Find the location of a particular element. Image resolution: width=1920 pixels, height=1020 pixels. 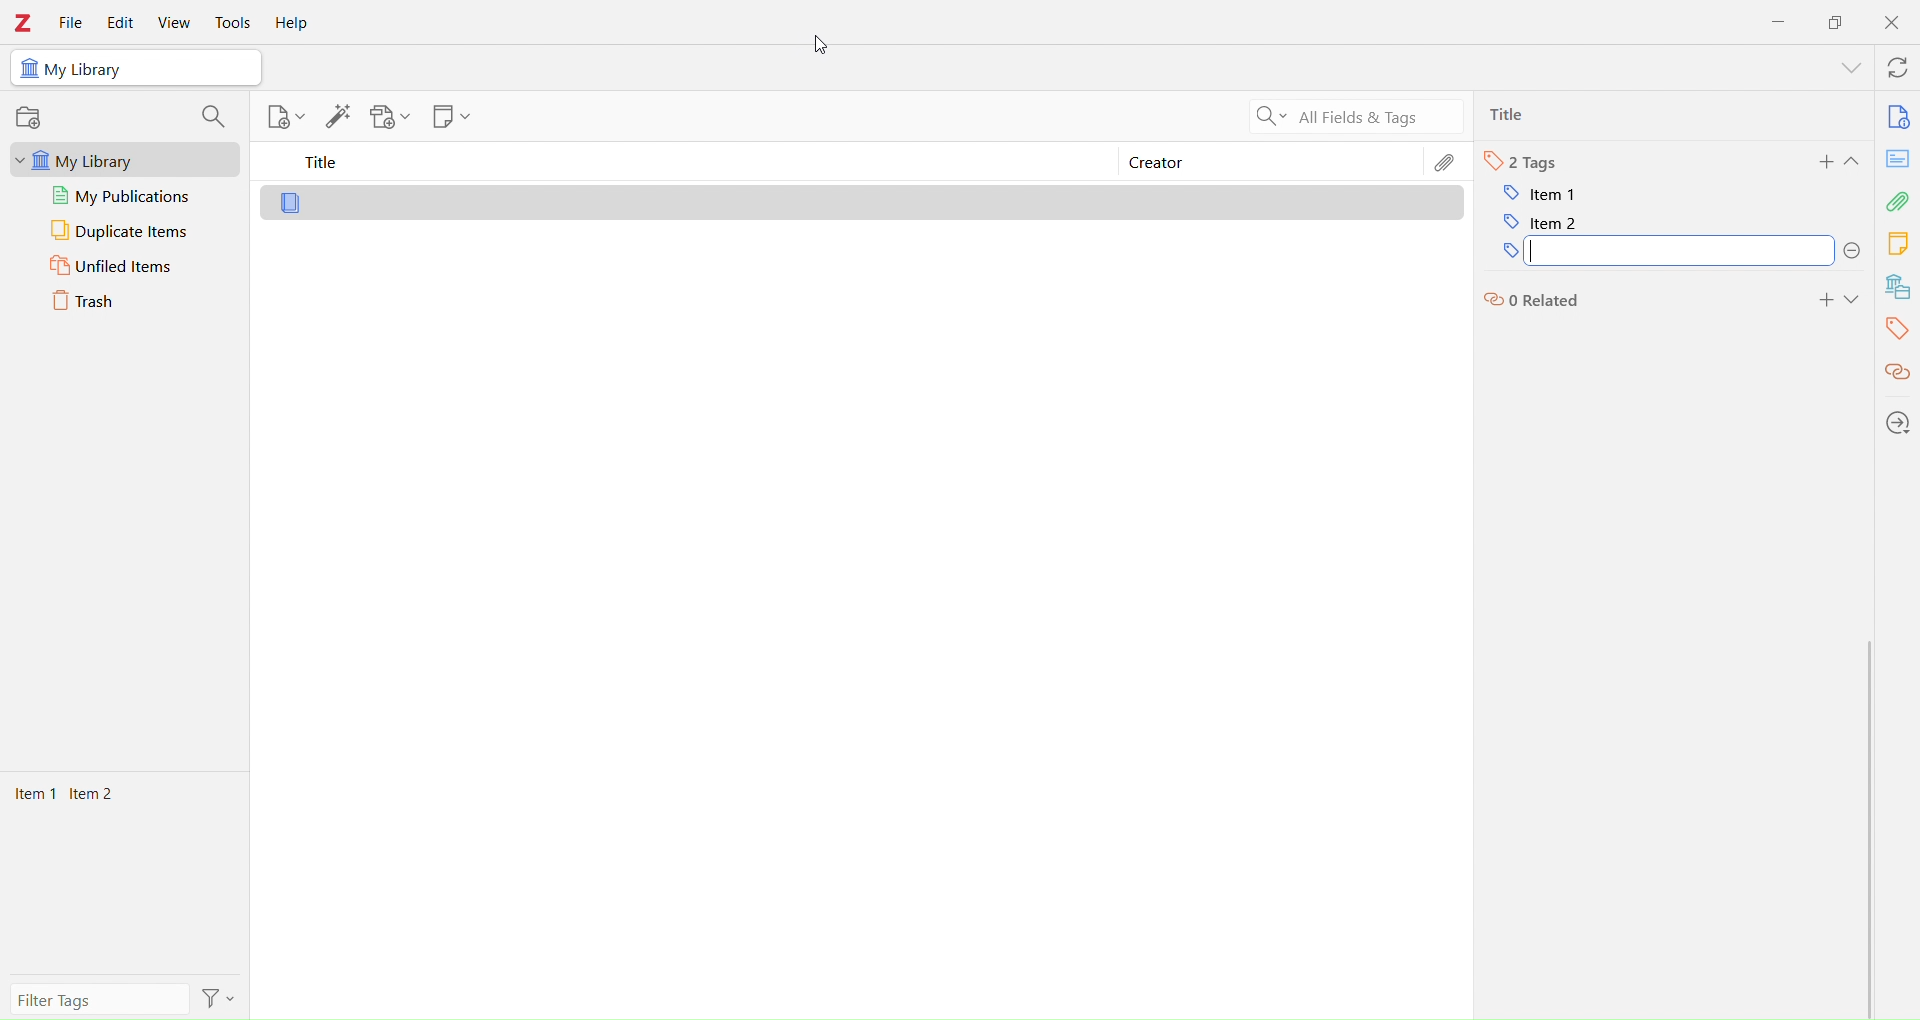

related is located at coordinates (1543, 297).